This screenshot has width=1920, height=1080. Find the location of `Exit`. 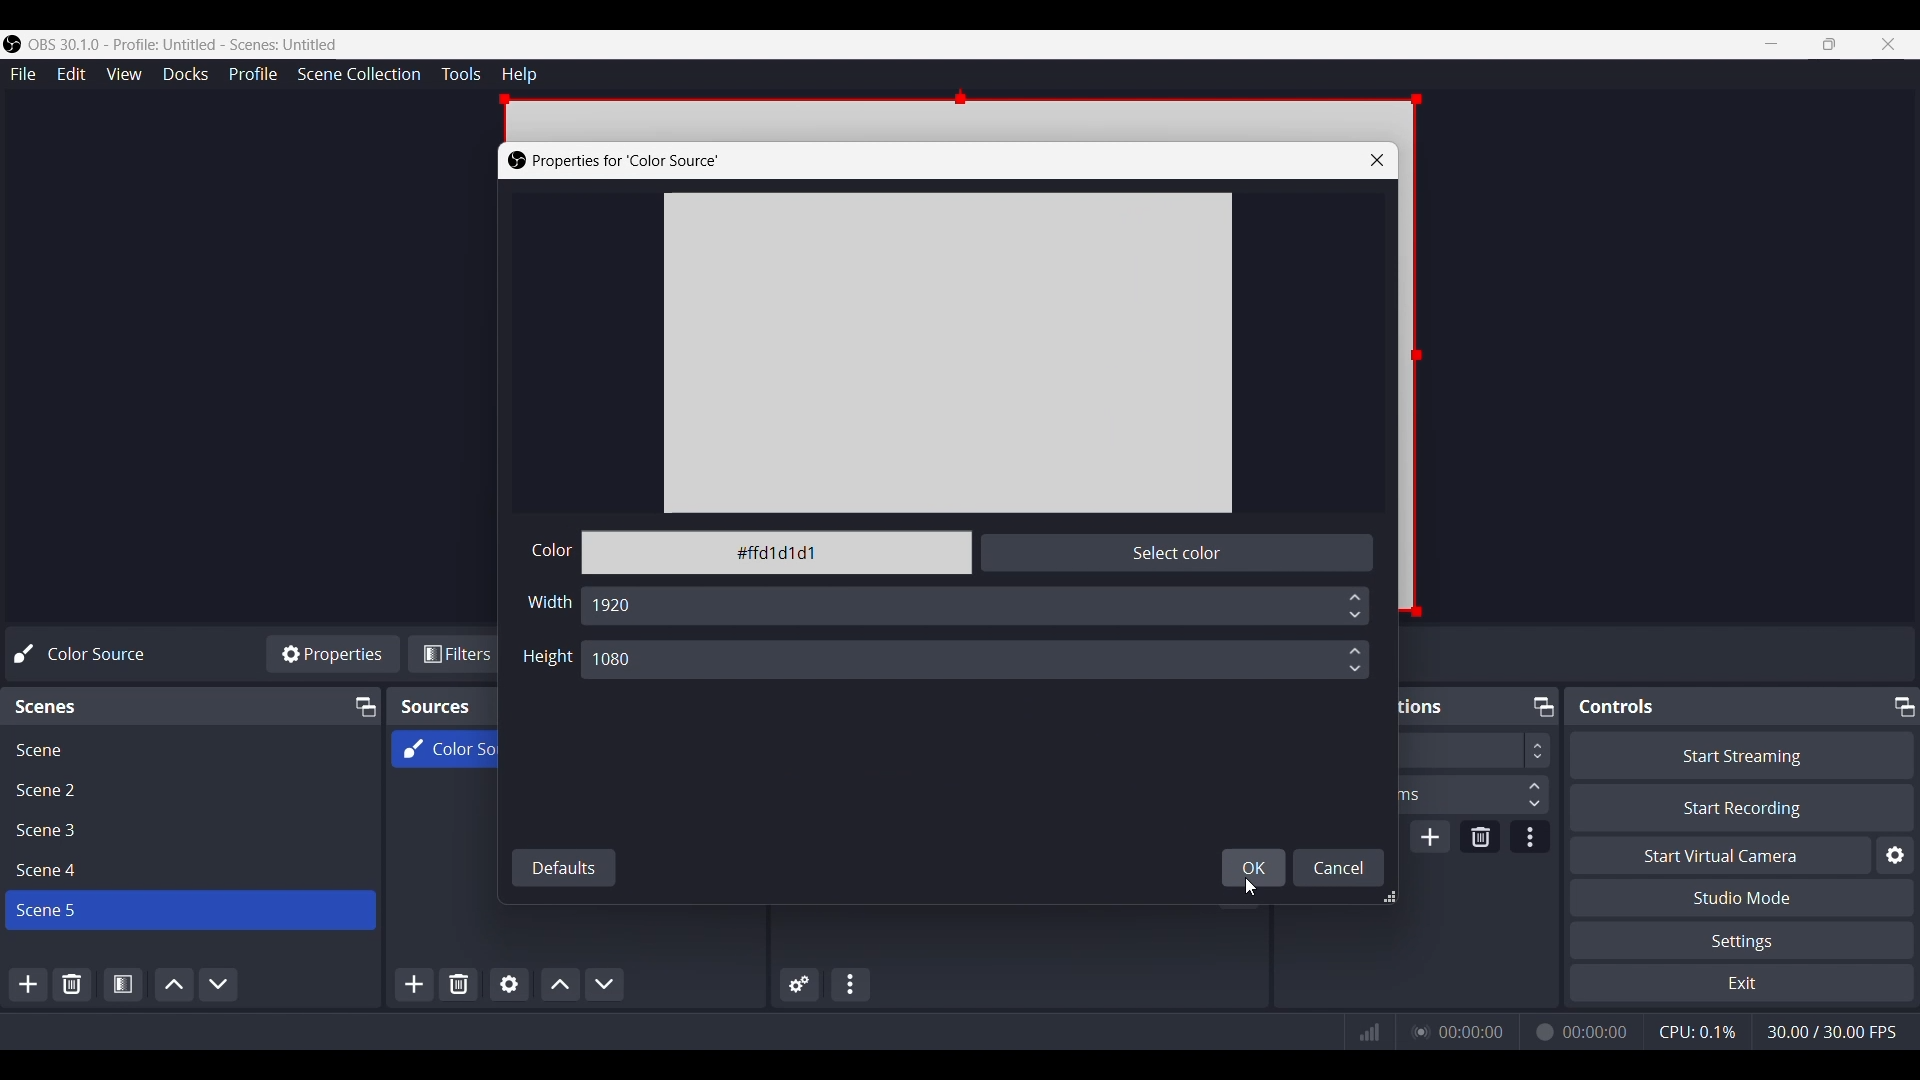

Exit is located at coordinates (1741, 984).